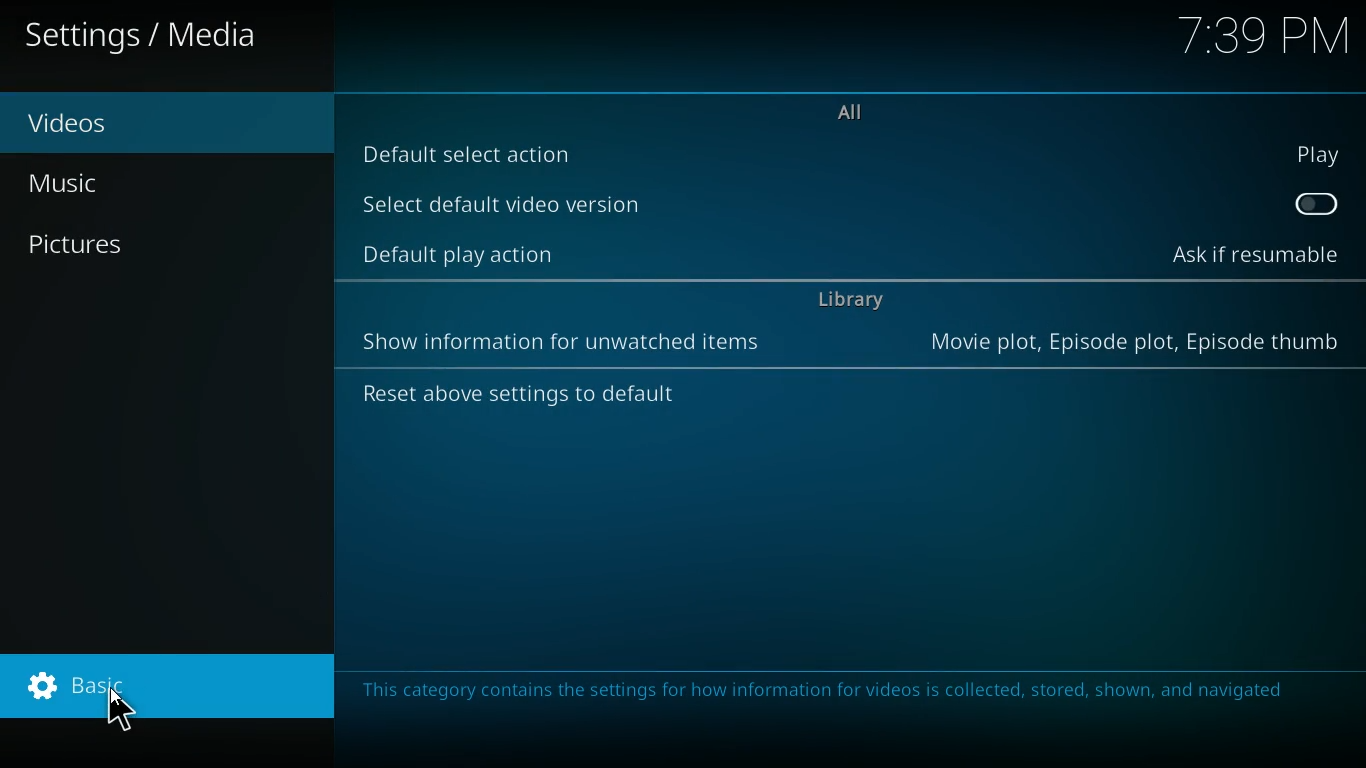 Image resolution: width=1366 pixels, height=768 pixels. I want to click on settings / media, so click(160, 37).